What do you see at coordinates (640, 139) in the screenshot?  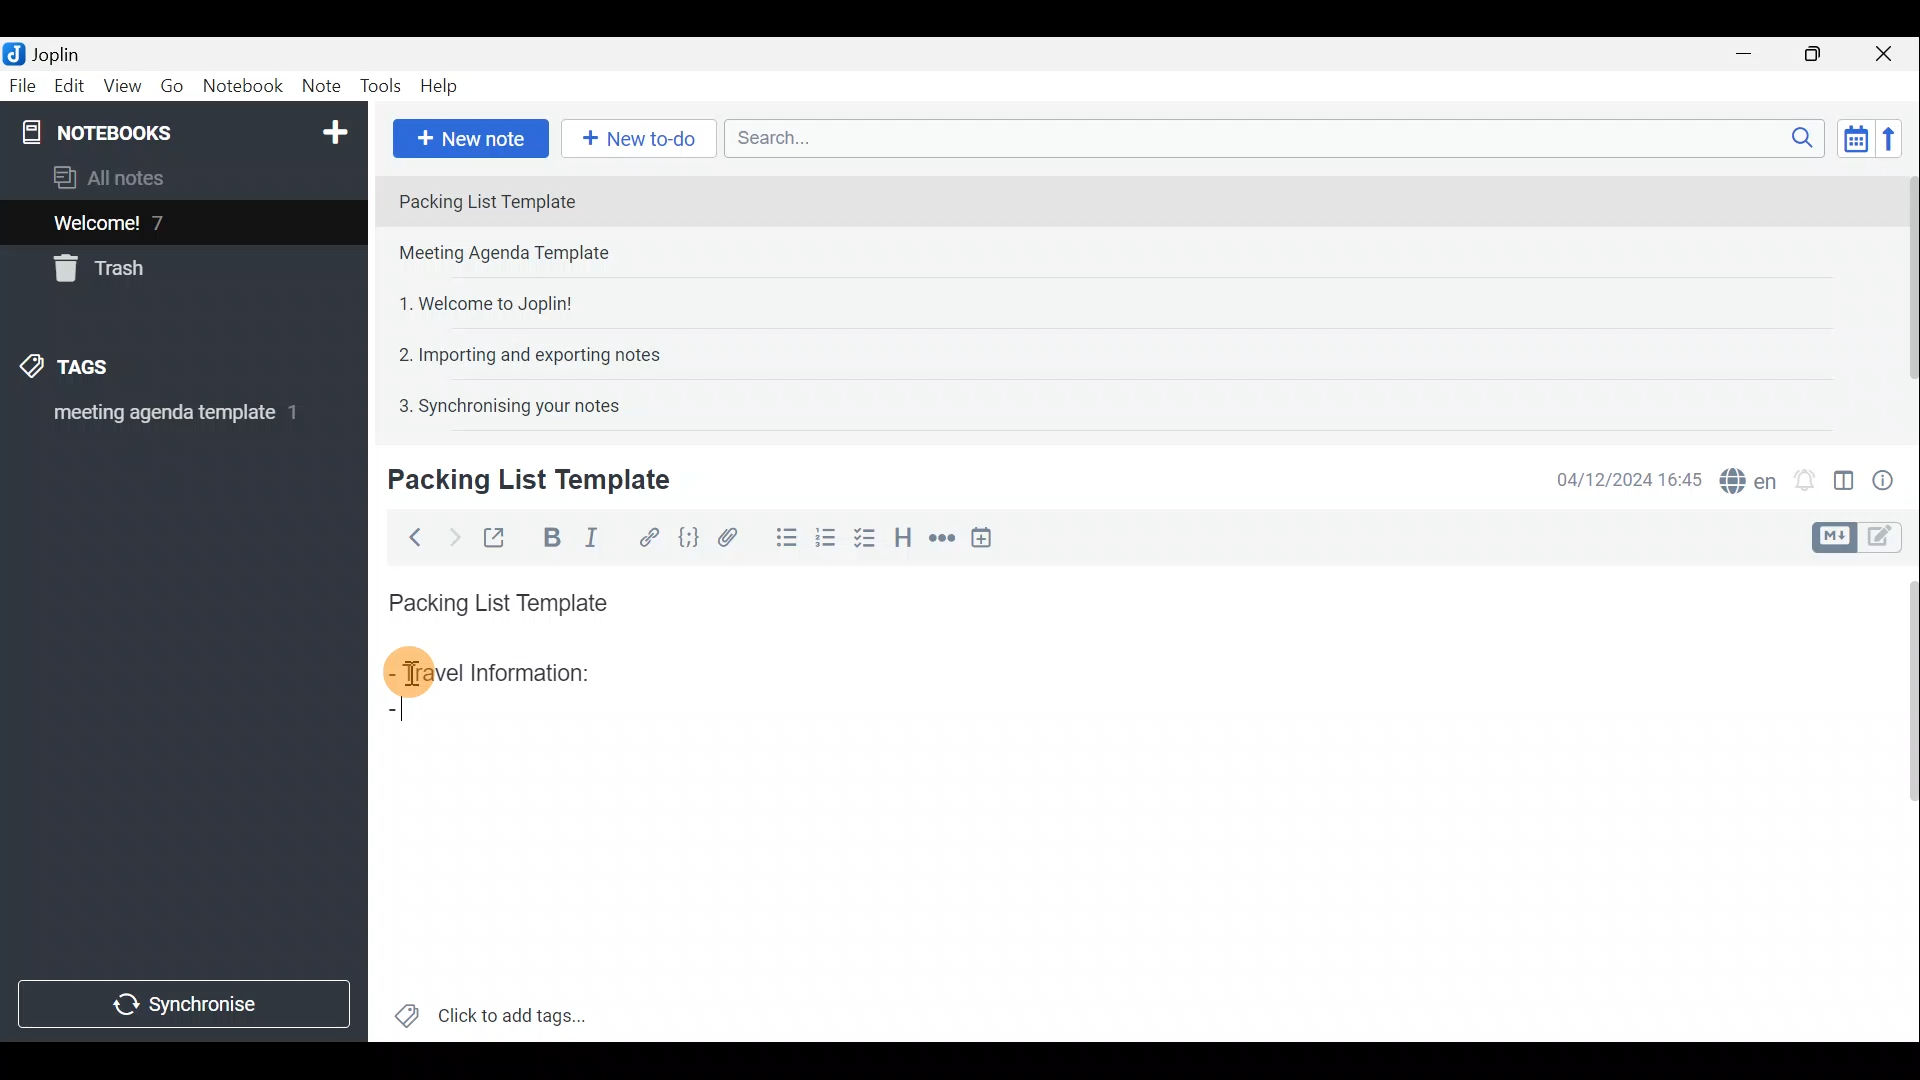 I see `New to-do` at bounding box center [640, 139].